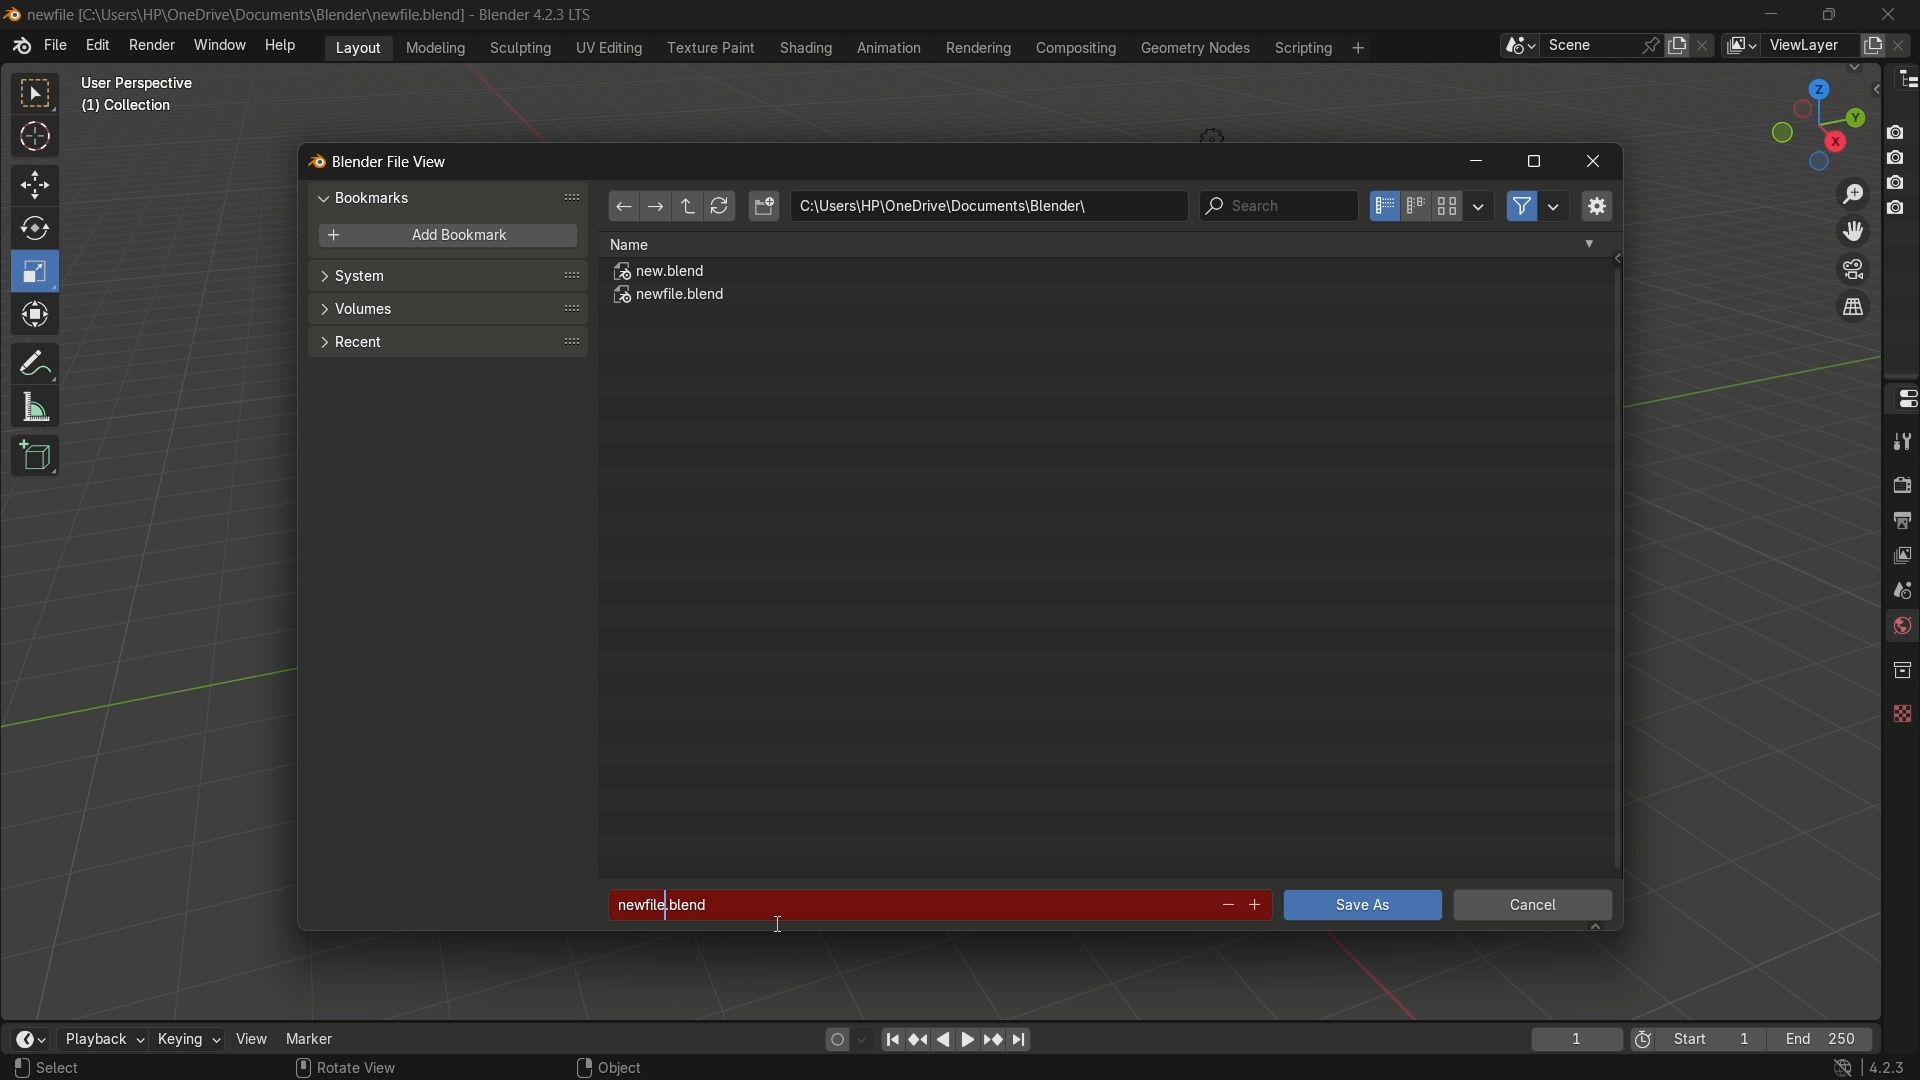  I want to click on timeline, so click(29, 1039).